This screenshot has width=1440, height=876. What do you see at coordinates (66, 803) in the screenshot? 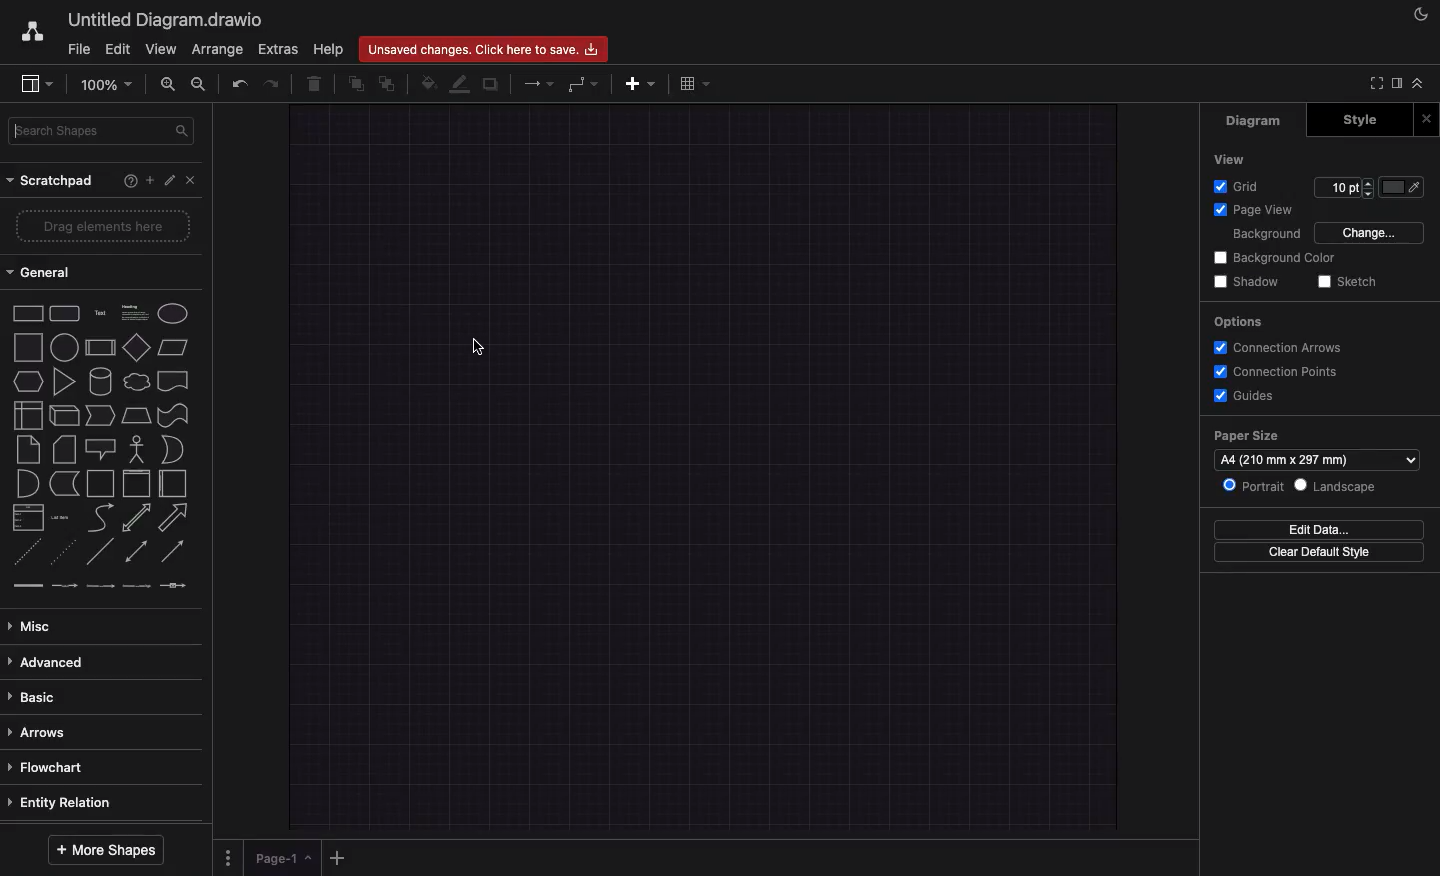
I see `Entity relation` at bounding box center [66, 803].